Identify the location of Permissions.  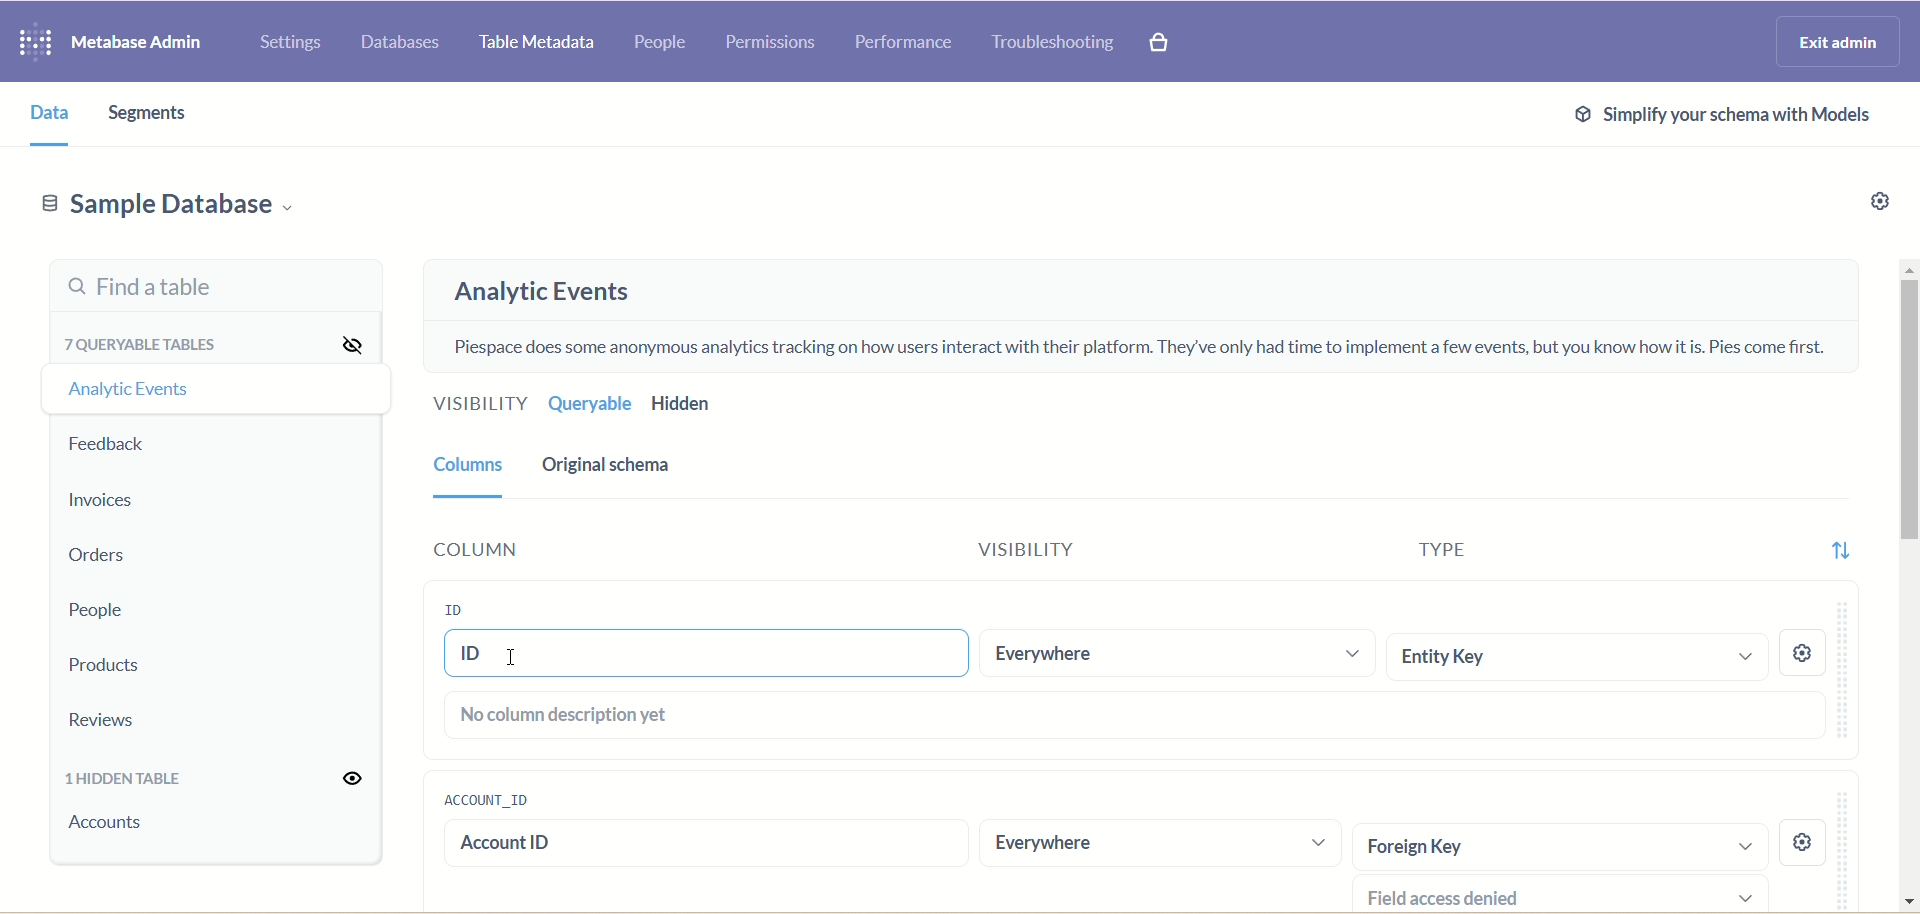
(777, 45).